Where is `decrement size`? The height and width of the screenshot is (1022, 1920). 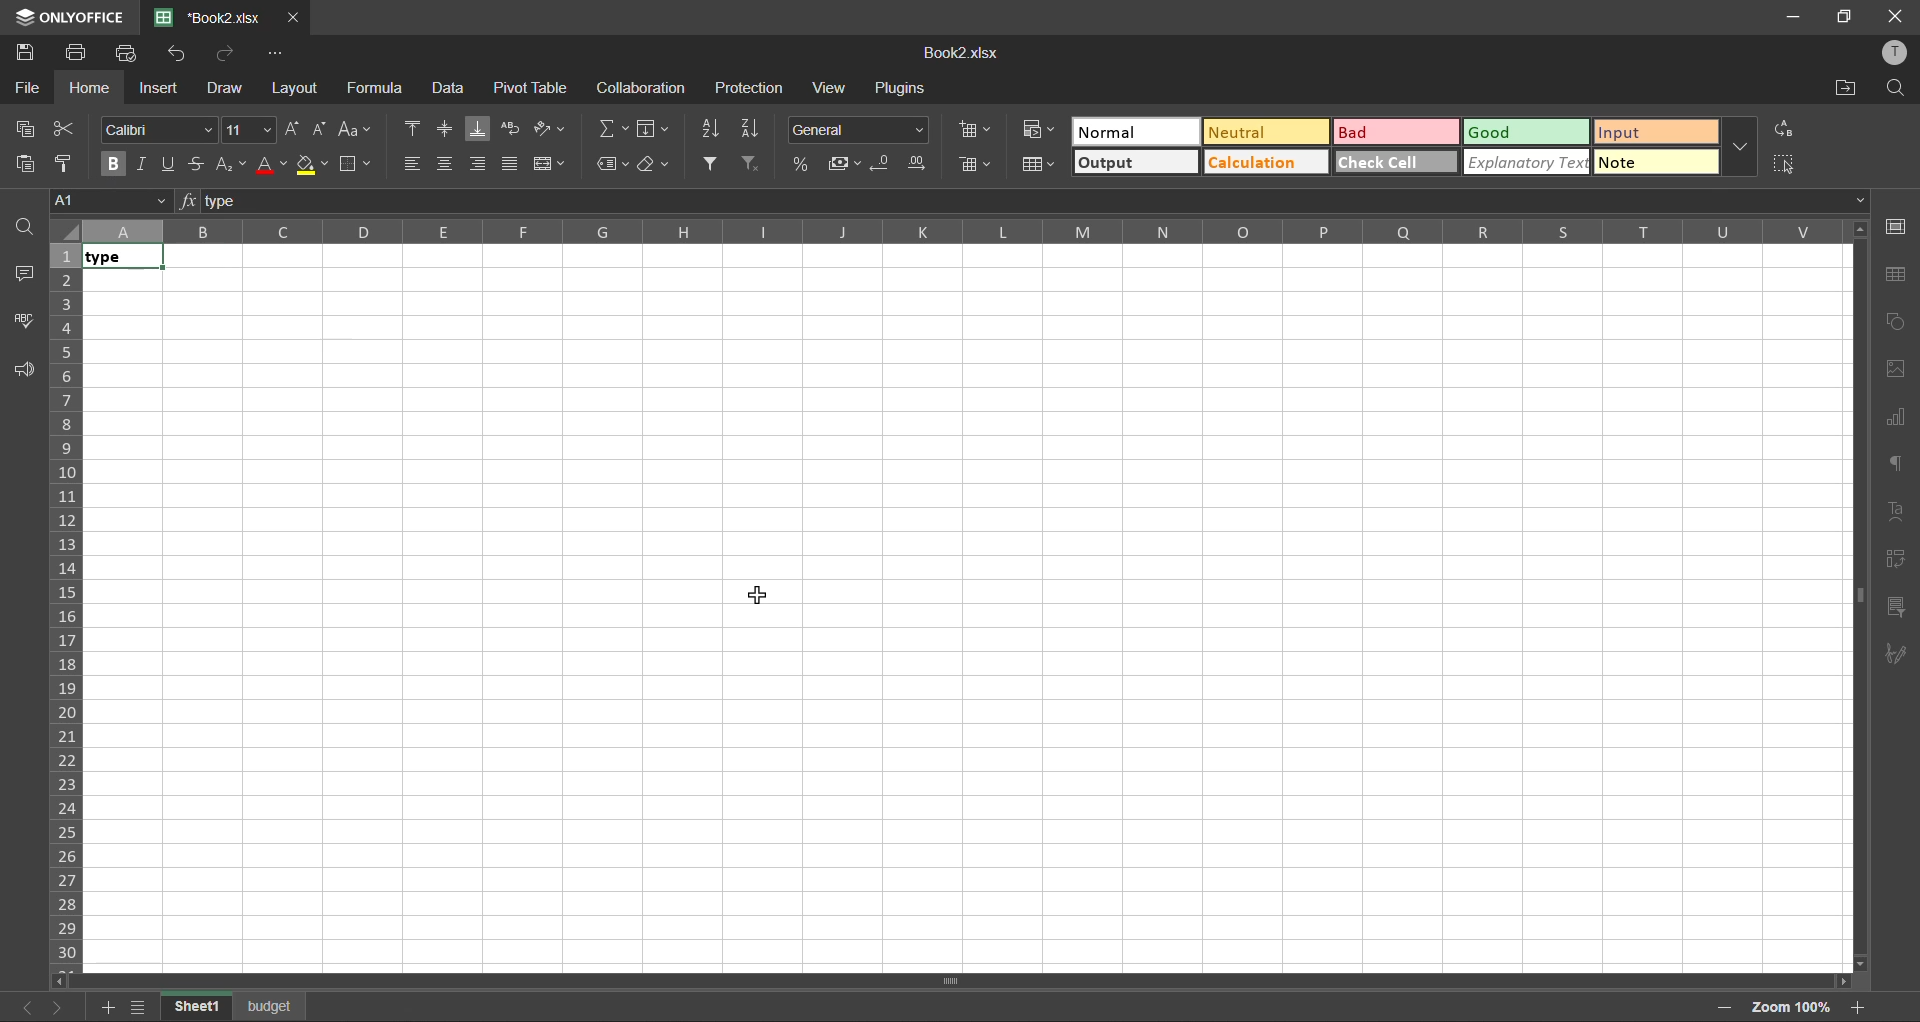
decrement size is located at coordinates (323, 130).